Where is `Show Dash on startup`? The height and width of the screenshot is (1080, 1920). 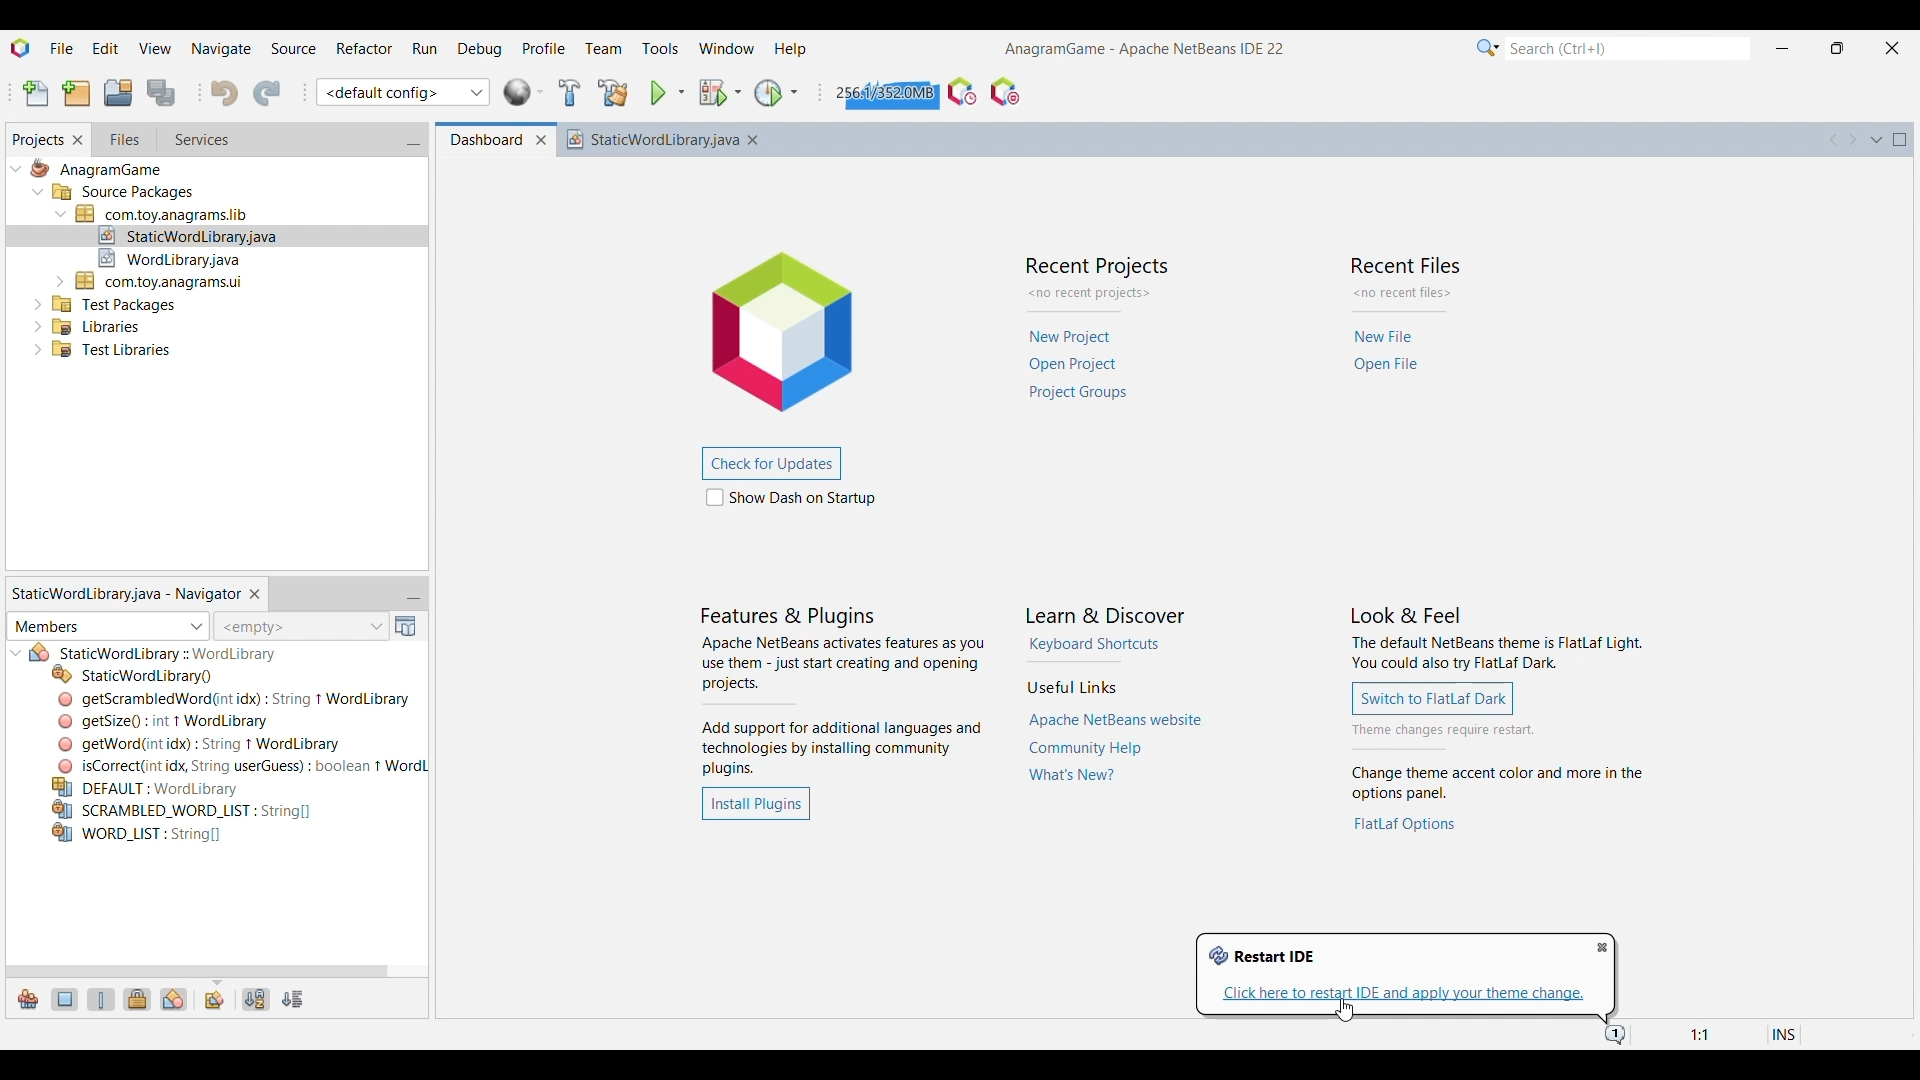
Show Dash on startup is located at coordinates (791, 497).